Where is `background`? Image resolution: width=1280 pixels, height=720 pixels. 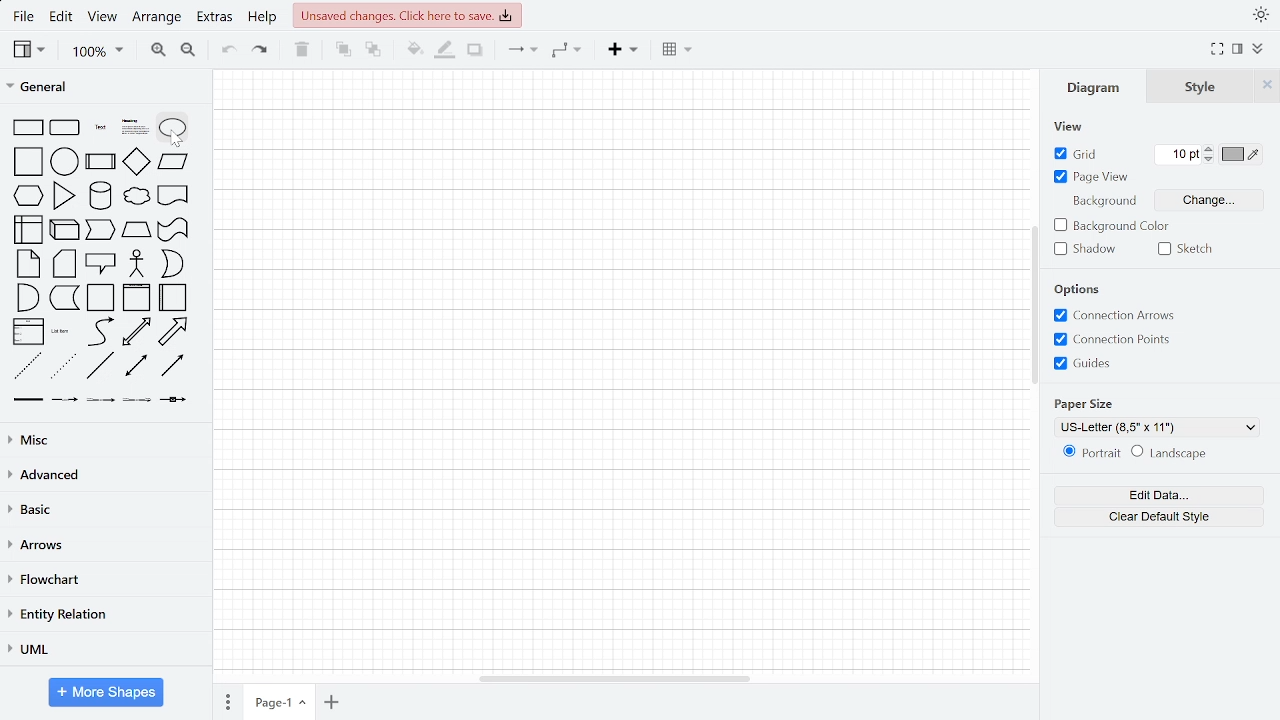 background is located at coordinates (1108, 202).